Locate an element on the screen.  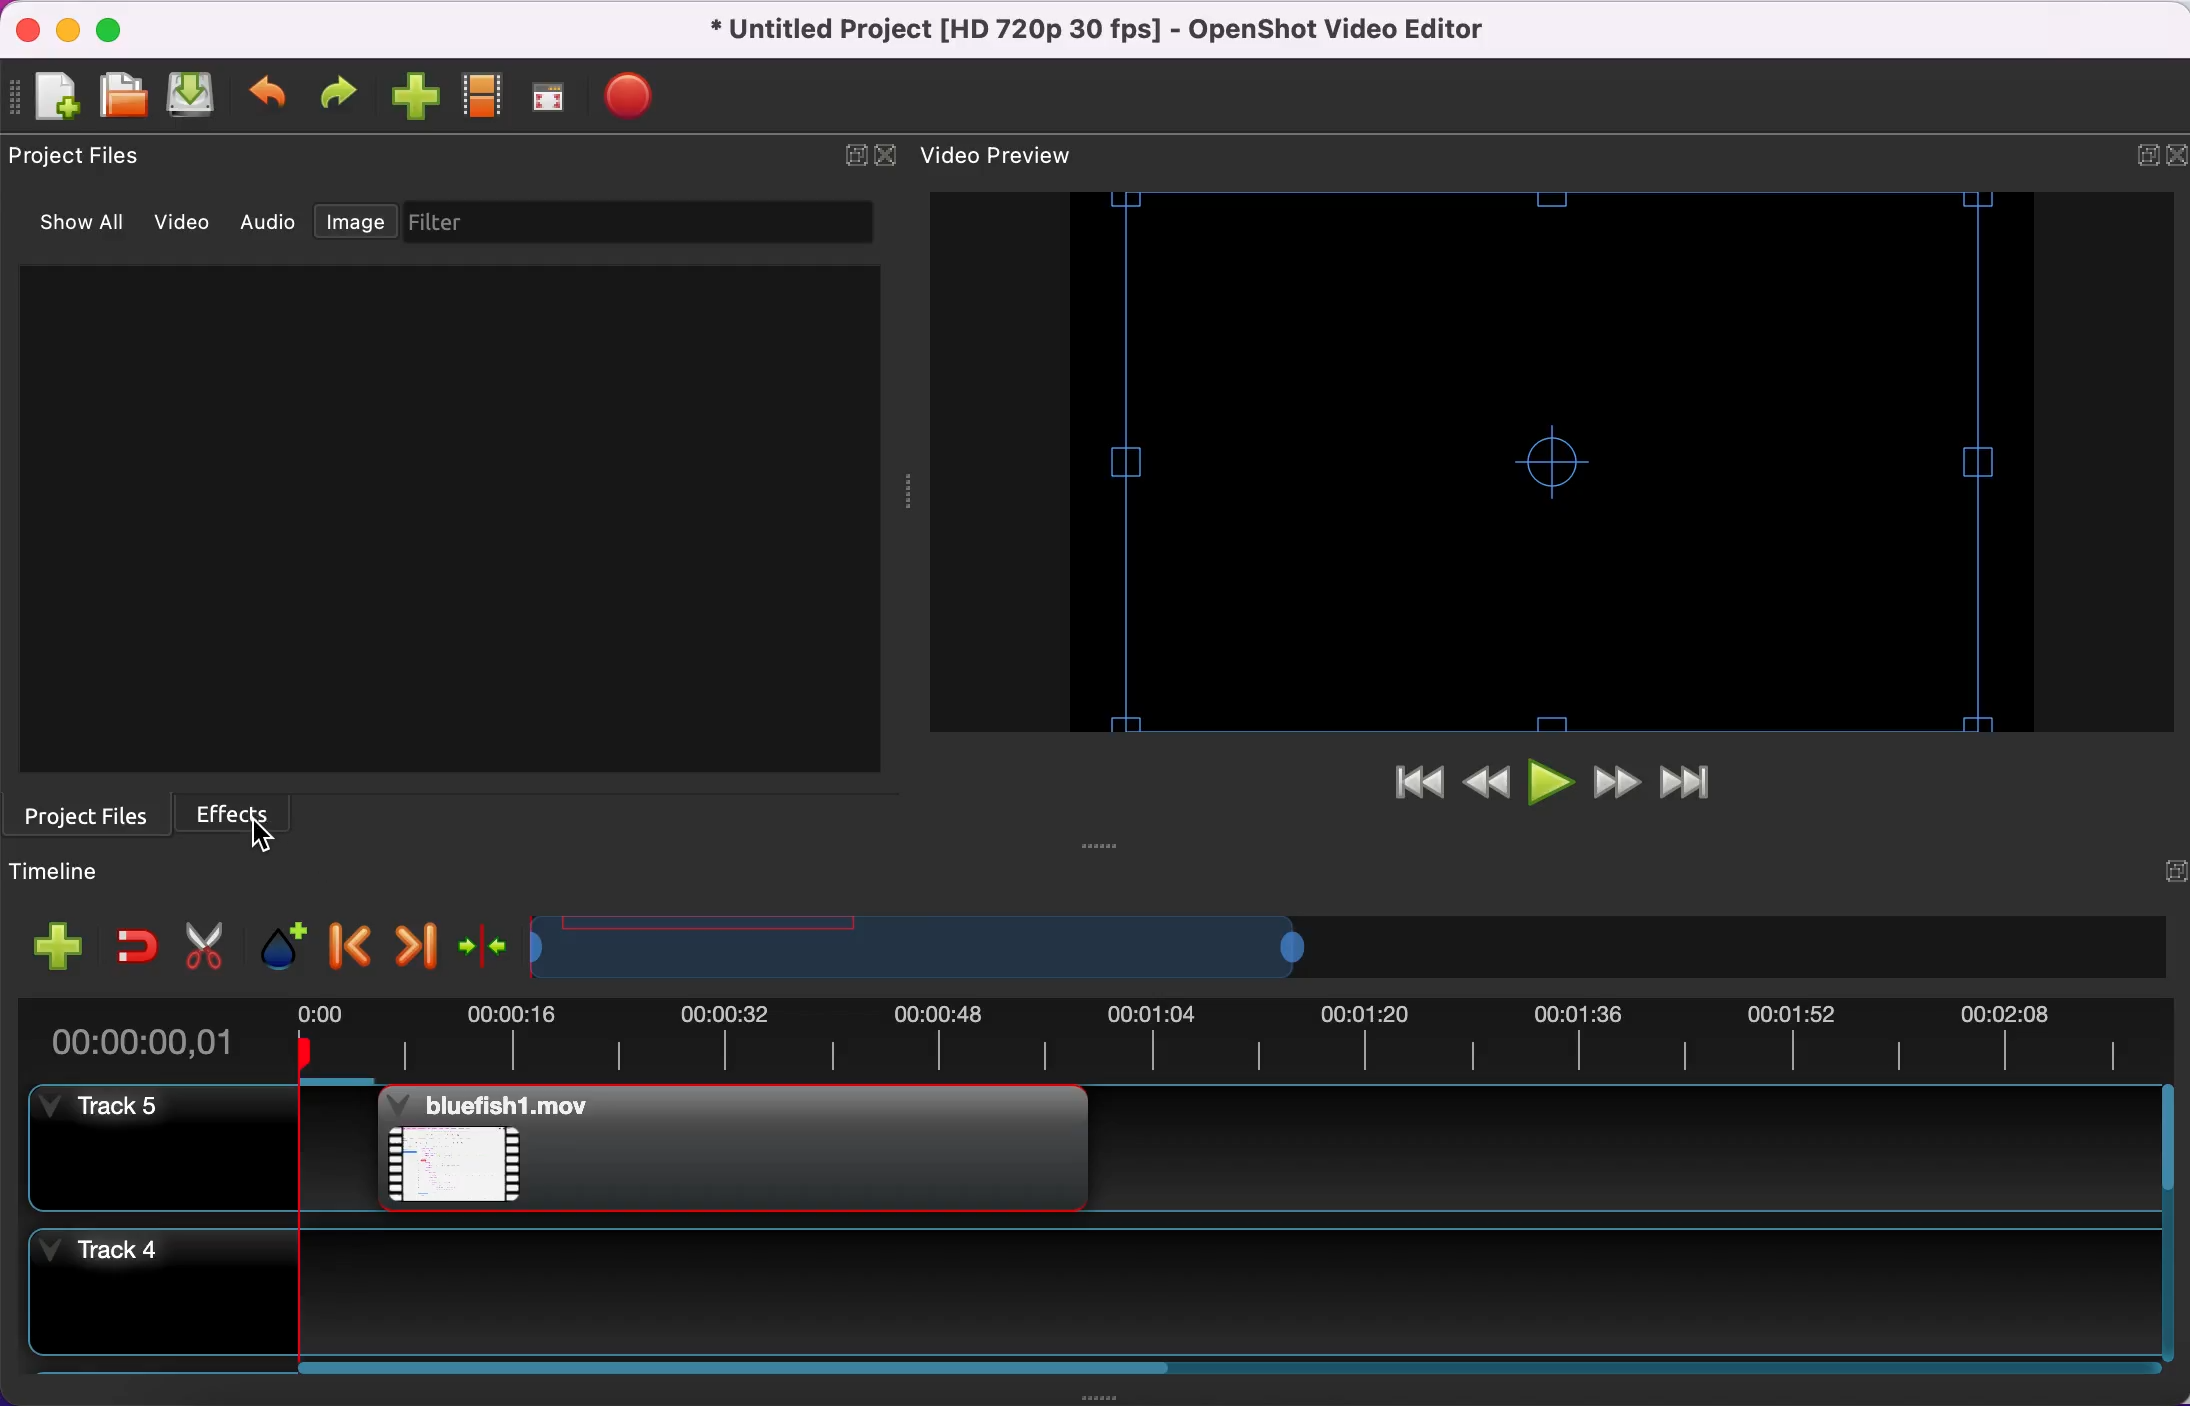
video is located at coordinates (182, 226).